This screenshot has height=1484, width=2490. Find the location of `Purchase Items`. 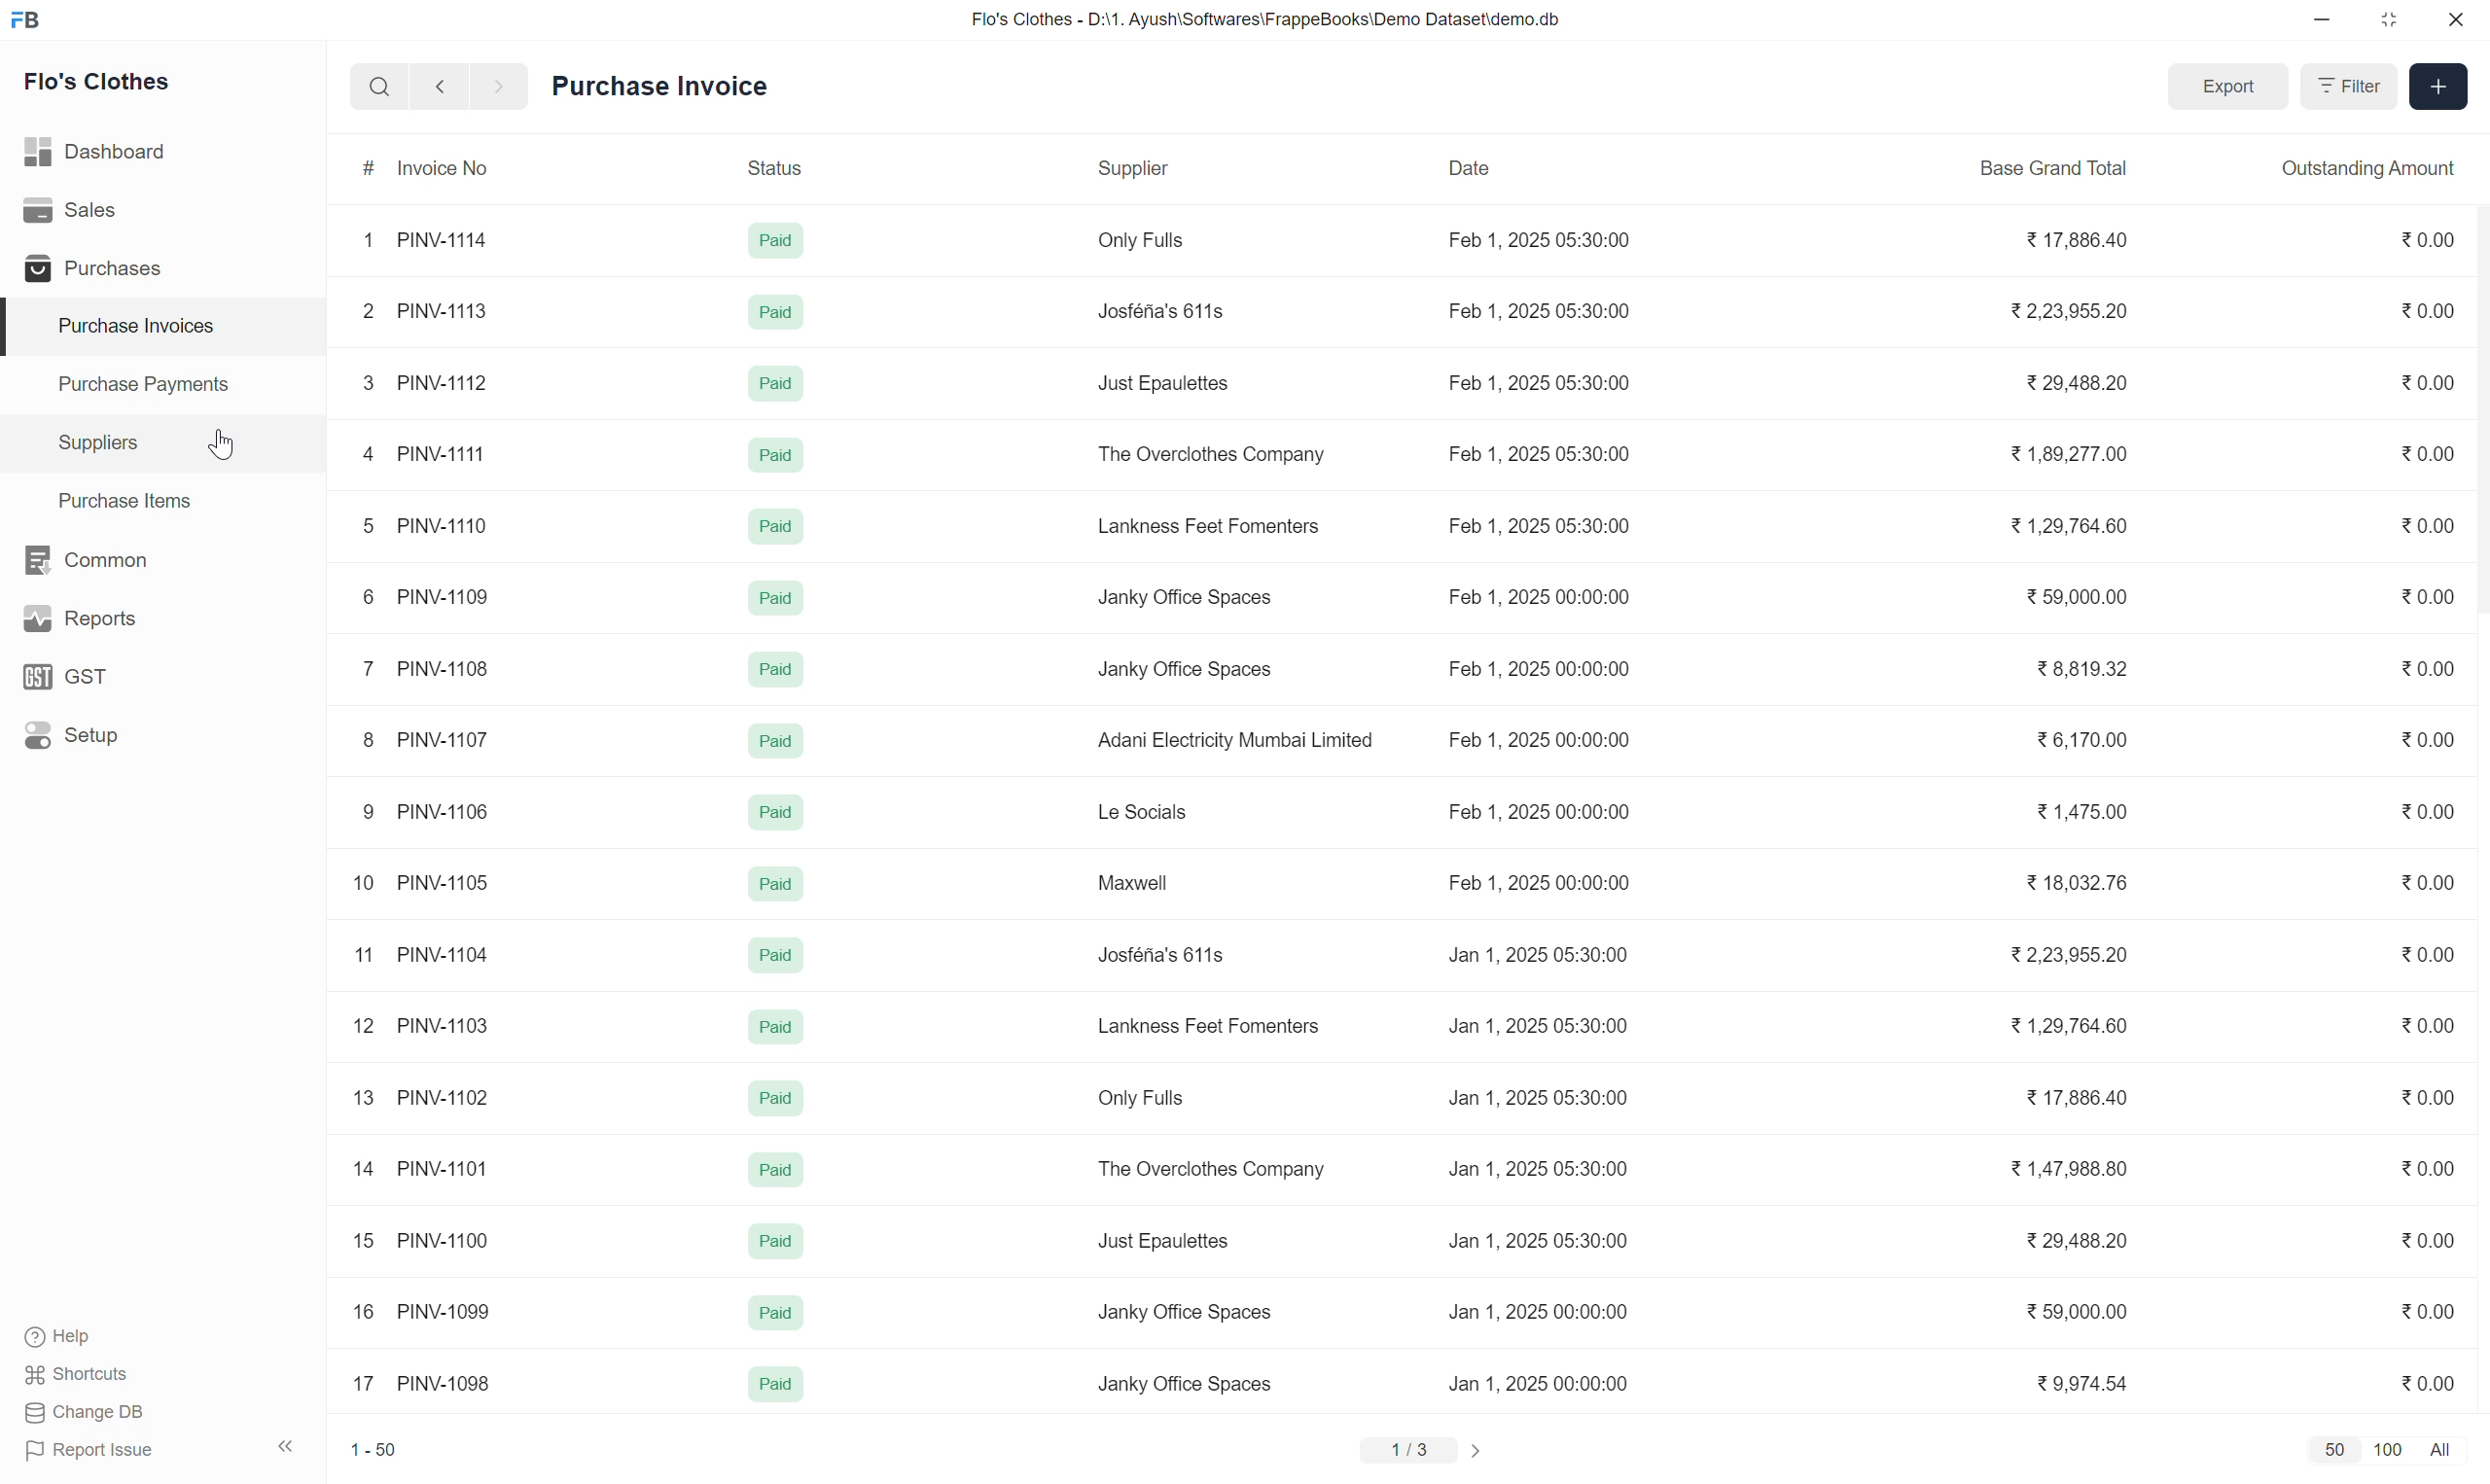

Purchase Items is located at coordinates (163, 501).